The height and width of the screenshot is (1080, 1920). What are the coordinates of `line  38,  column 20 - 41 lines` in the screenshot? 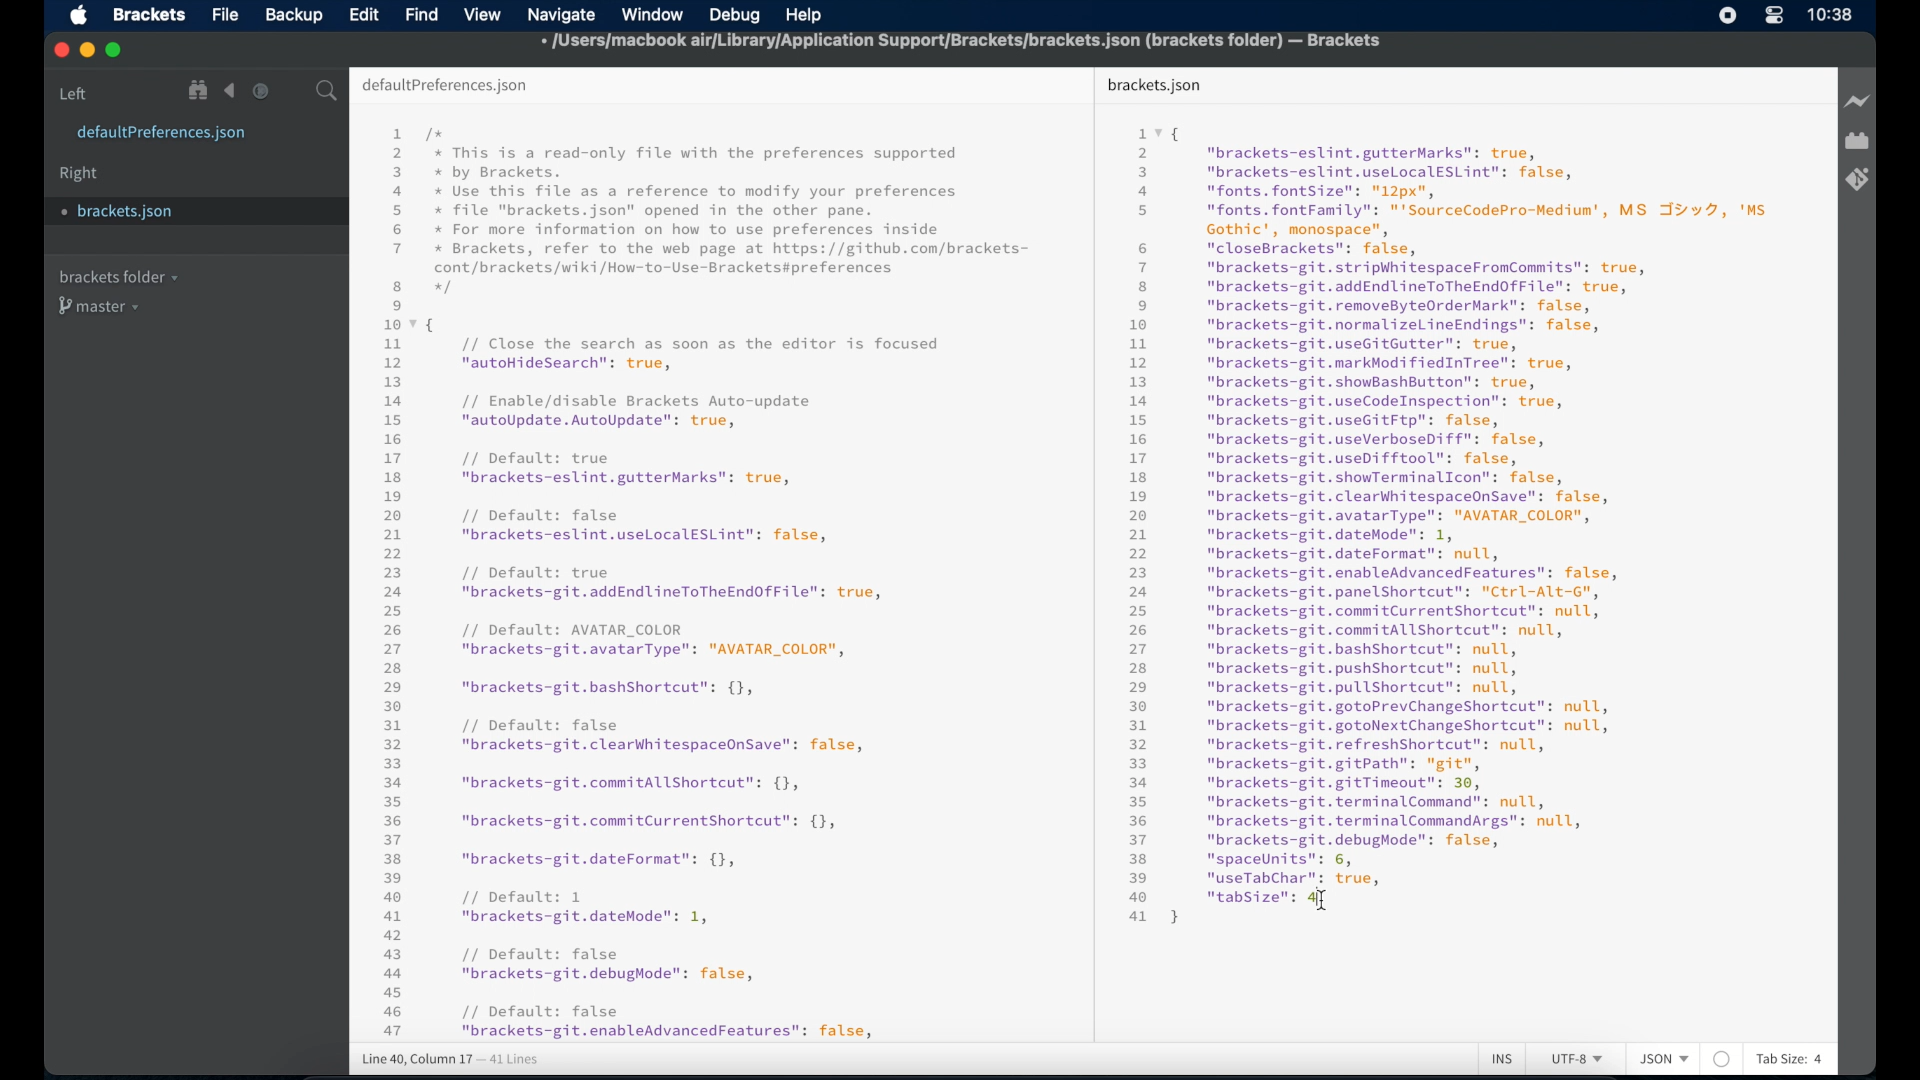 It's located at (451, 1060).